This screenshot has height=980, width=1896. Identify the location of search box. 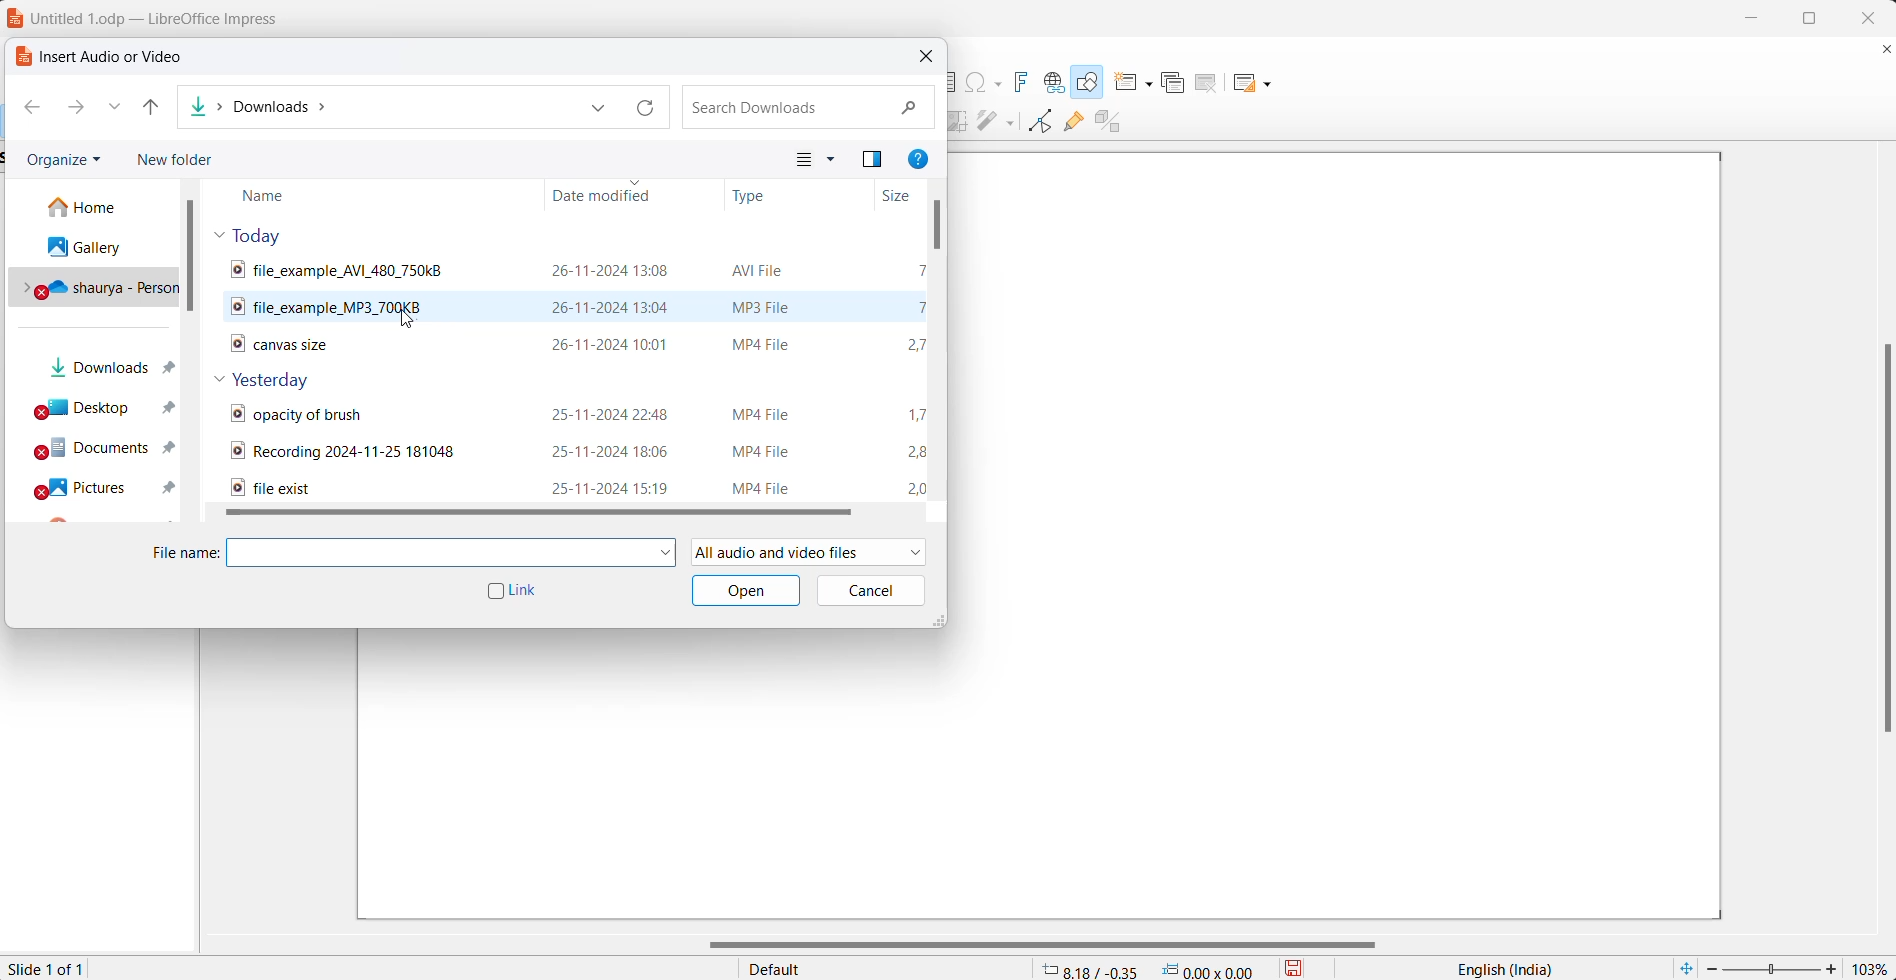
(811, 106).